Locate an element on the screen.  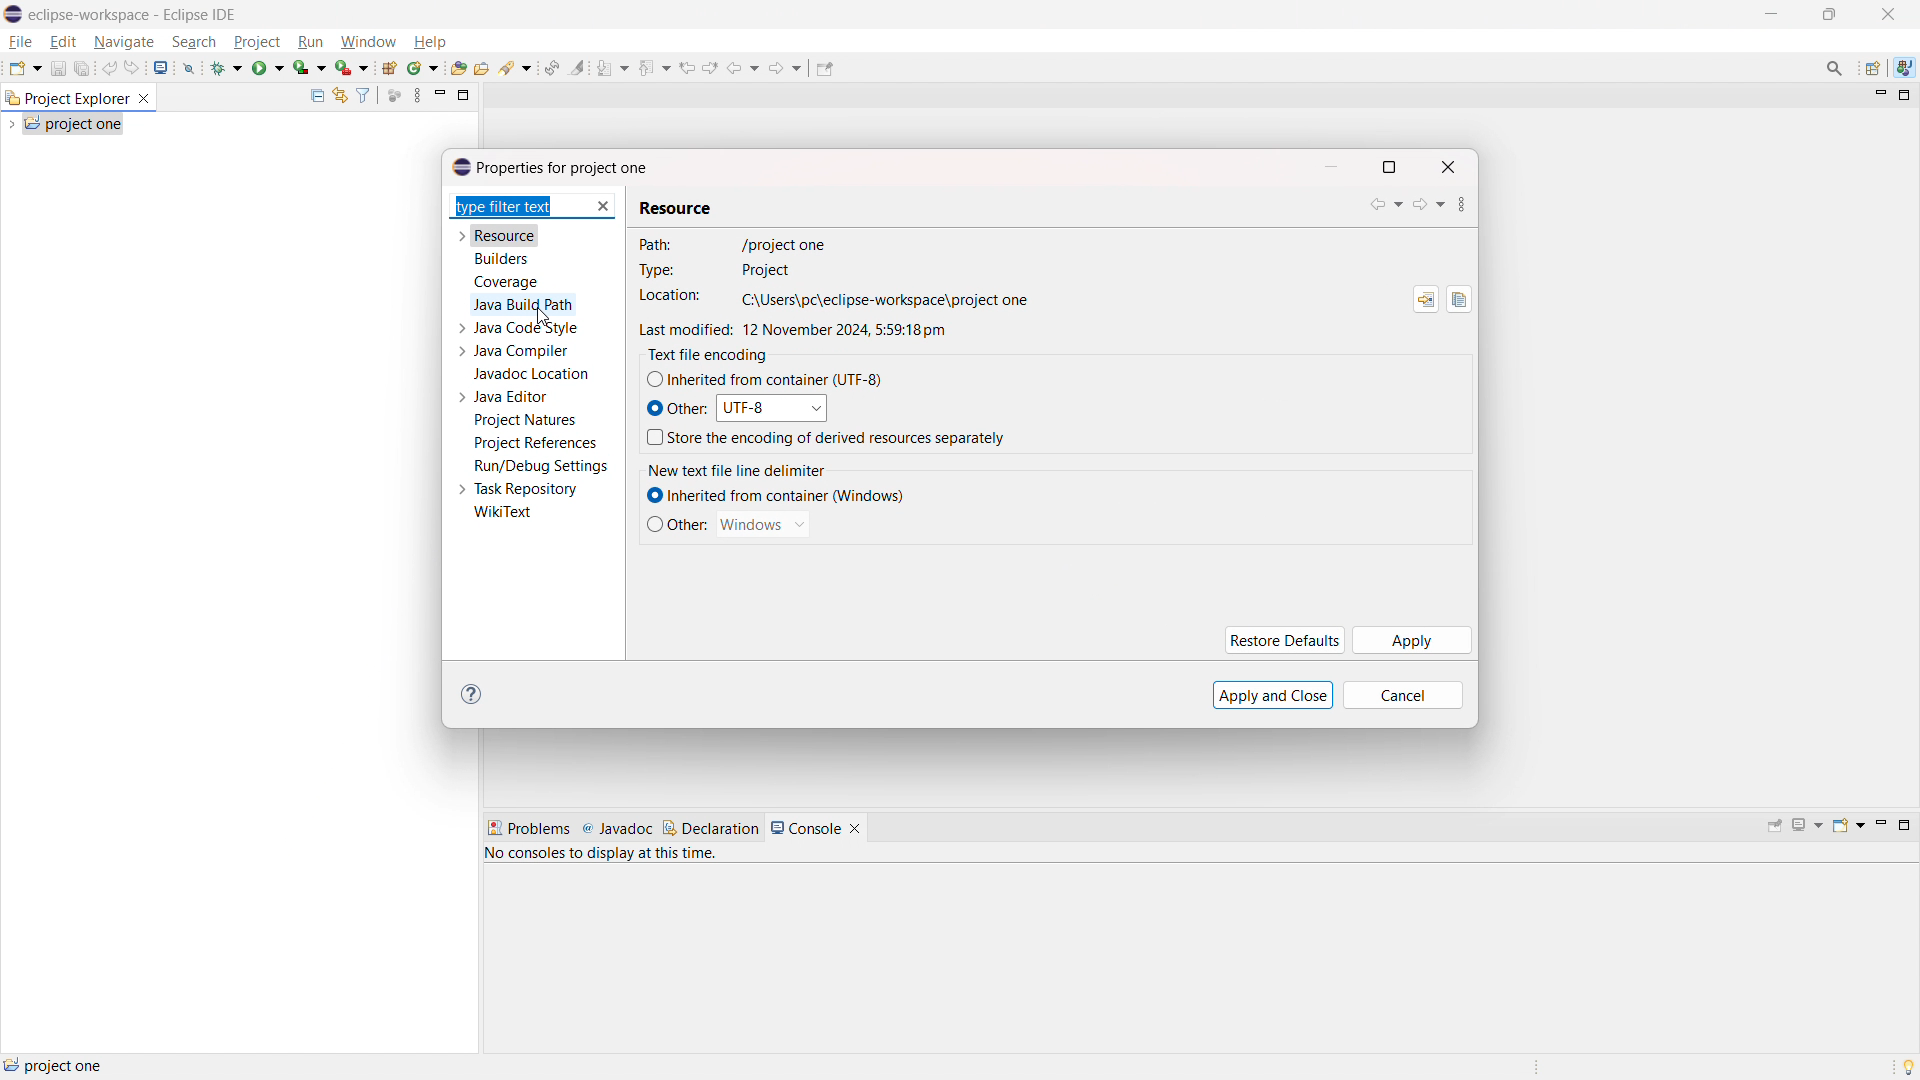
run is located at coordinates (311, 42).